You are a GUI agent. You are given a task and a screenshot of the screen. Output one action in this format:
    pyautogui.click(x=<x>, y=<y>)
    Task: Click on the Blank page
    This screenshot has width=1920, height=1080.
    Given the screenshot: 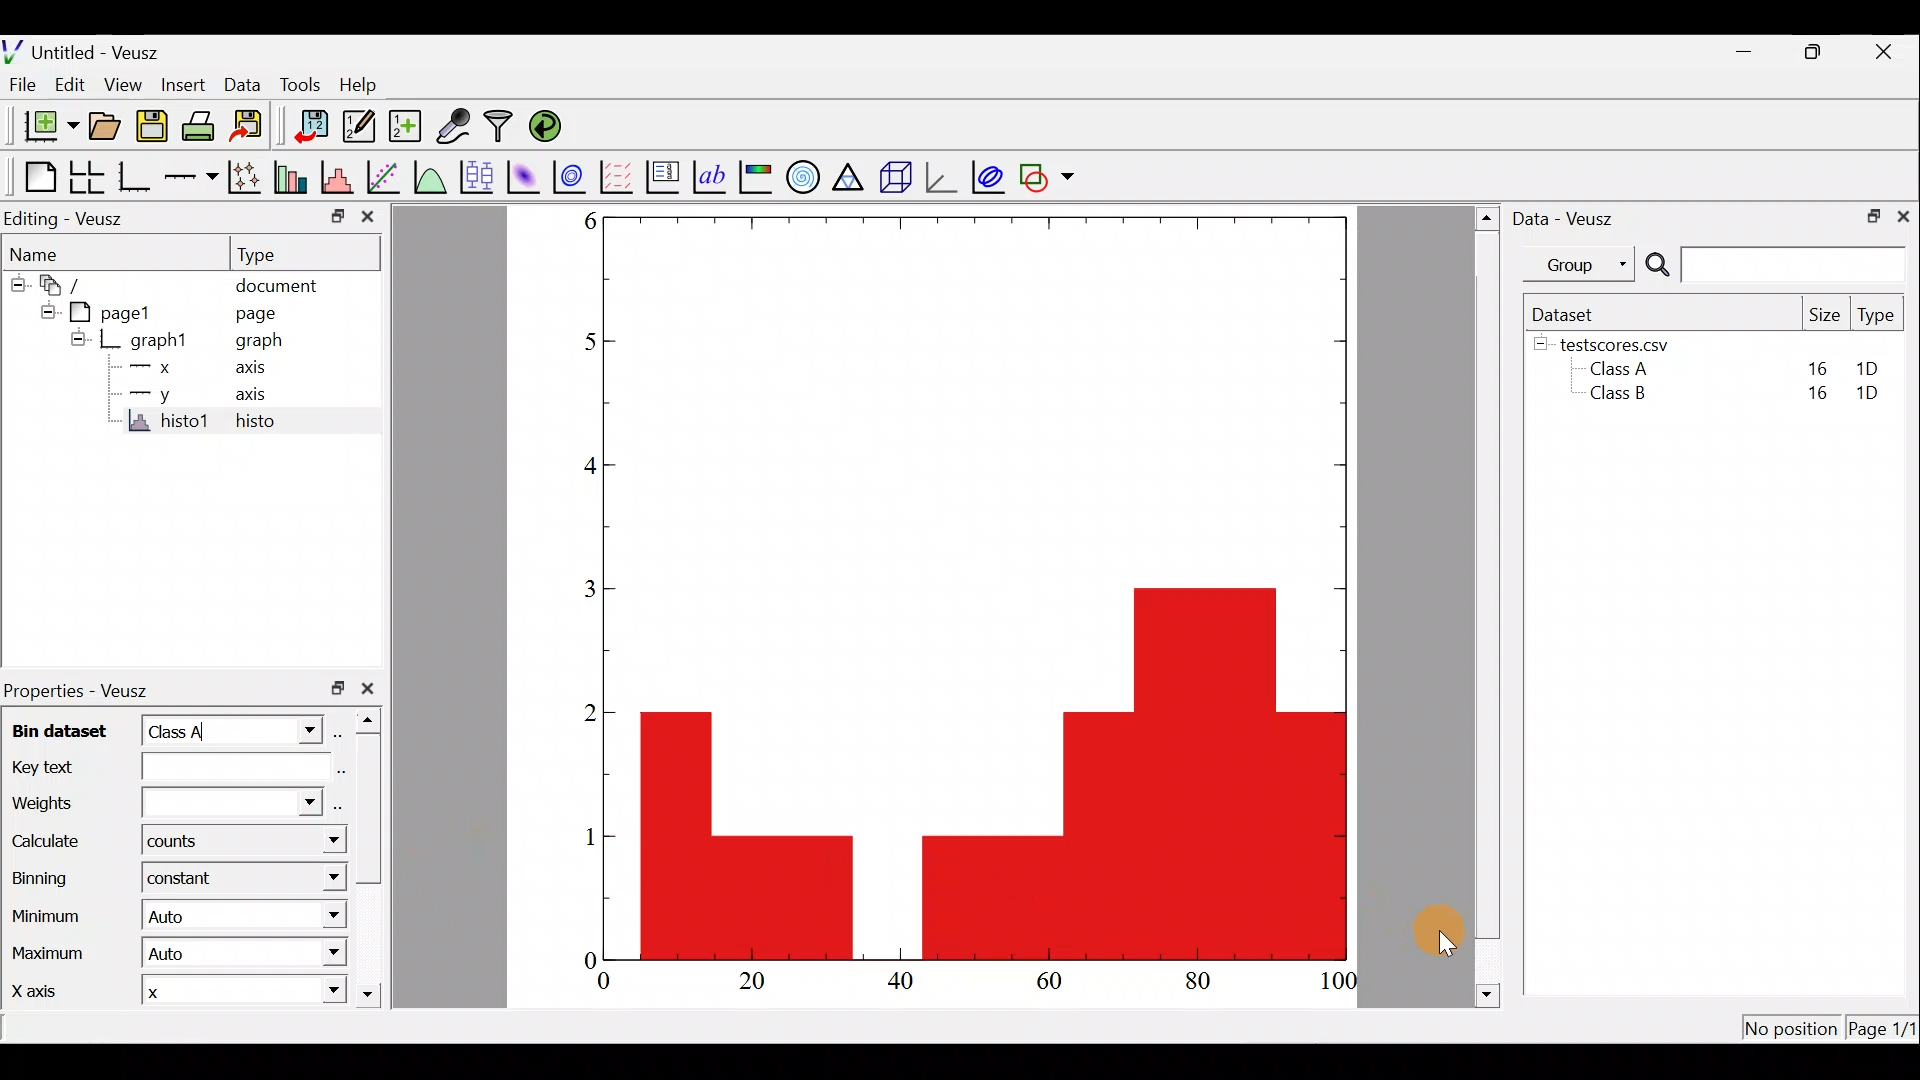 What is the action you would take?
    pyautogui.click(x=31, y=174)
    